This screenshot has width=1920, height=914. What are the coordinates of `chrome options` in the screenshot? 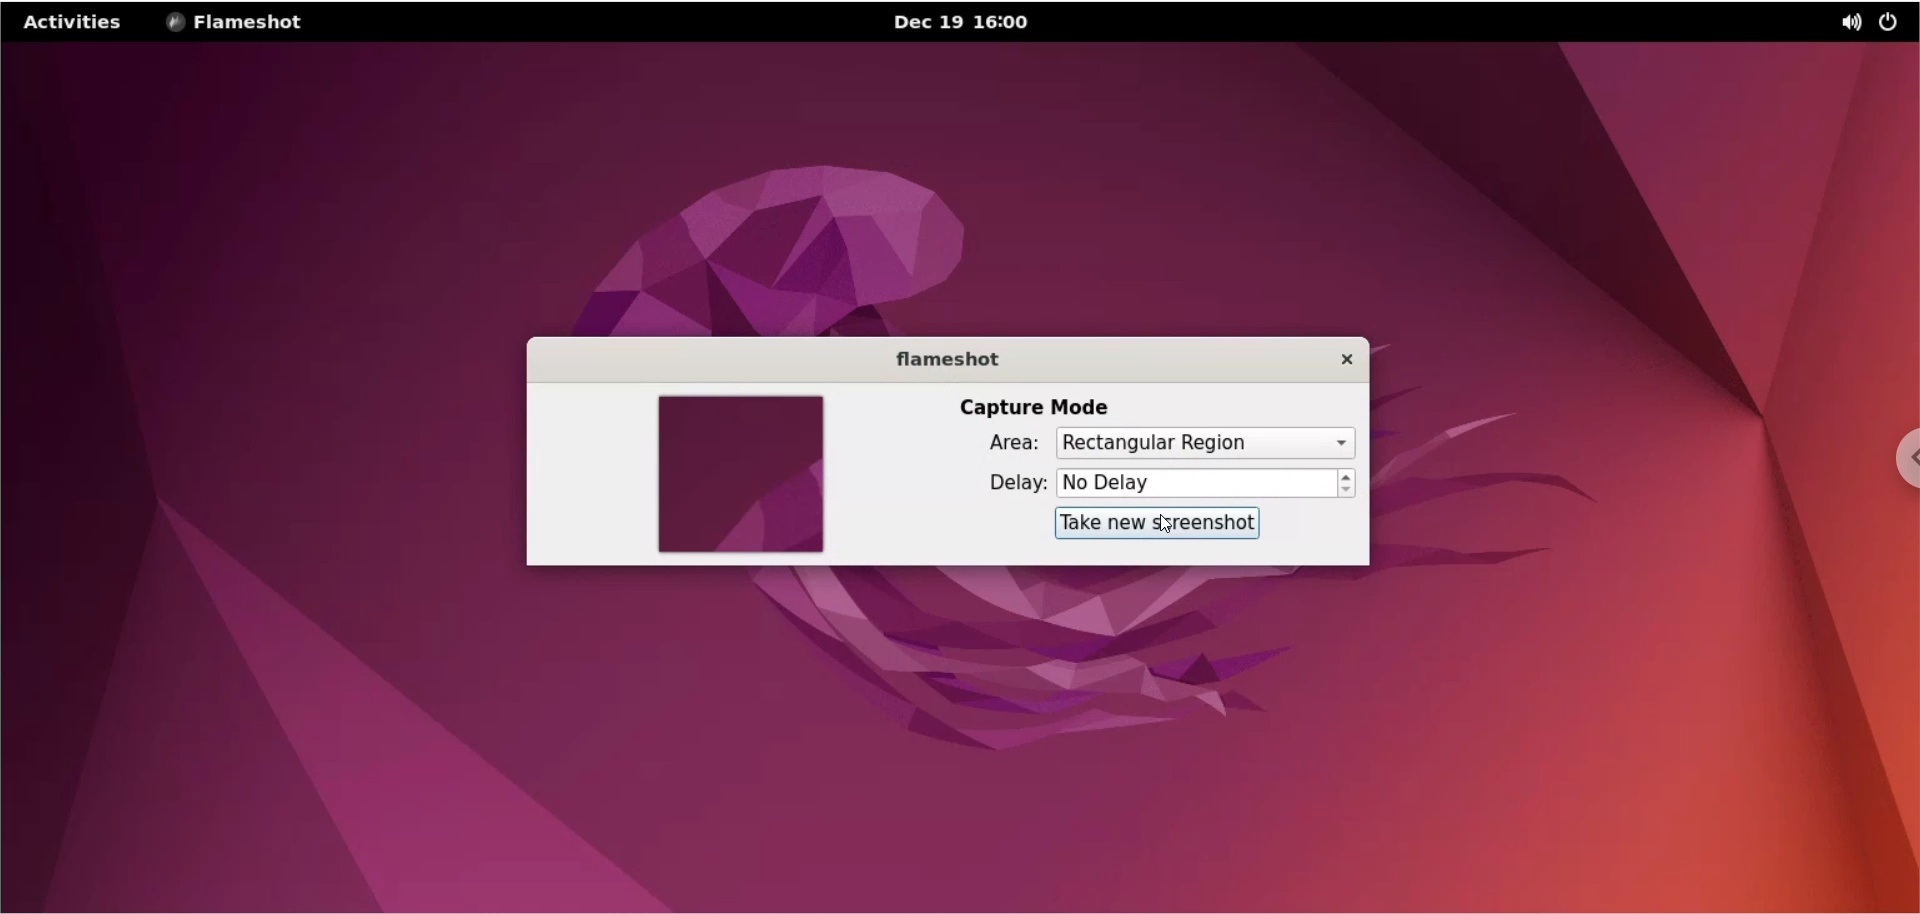 It's located at (1886, 469).